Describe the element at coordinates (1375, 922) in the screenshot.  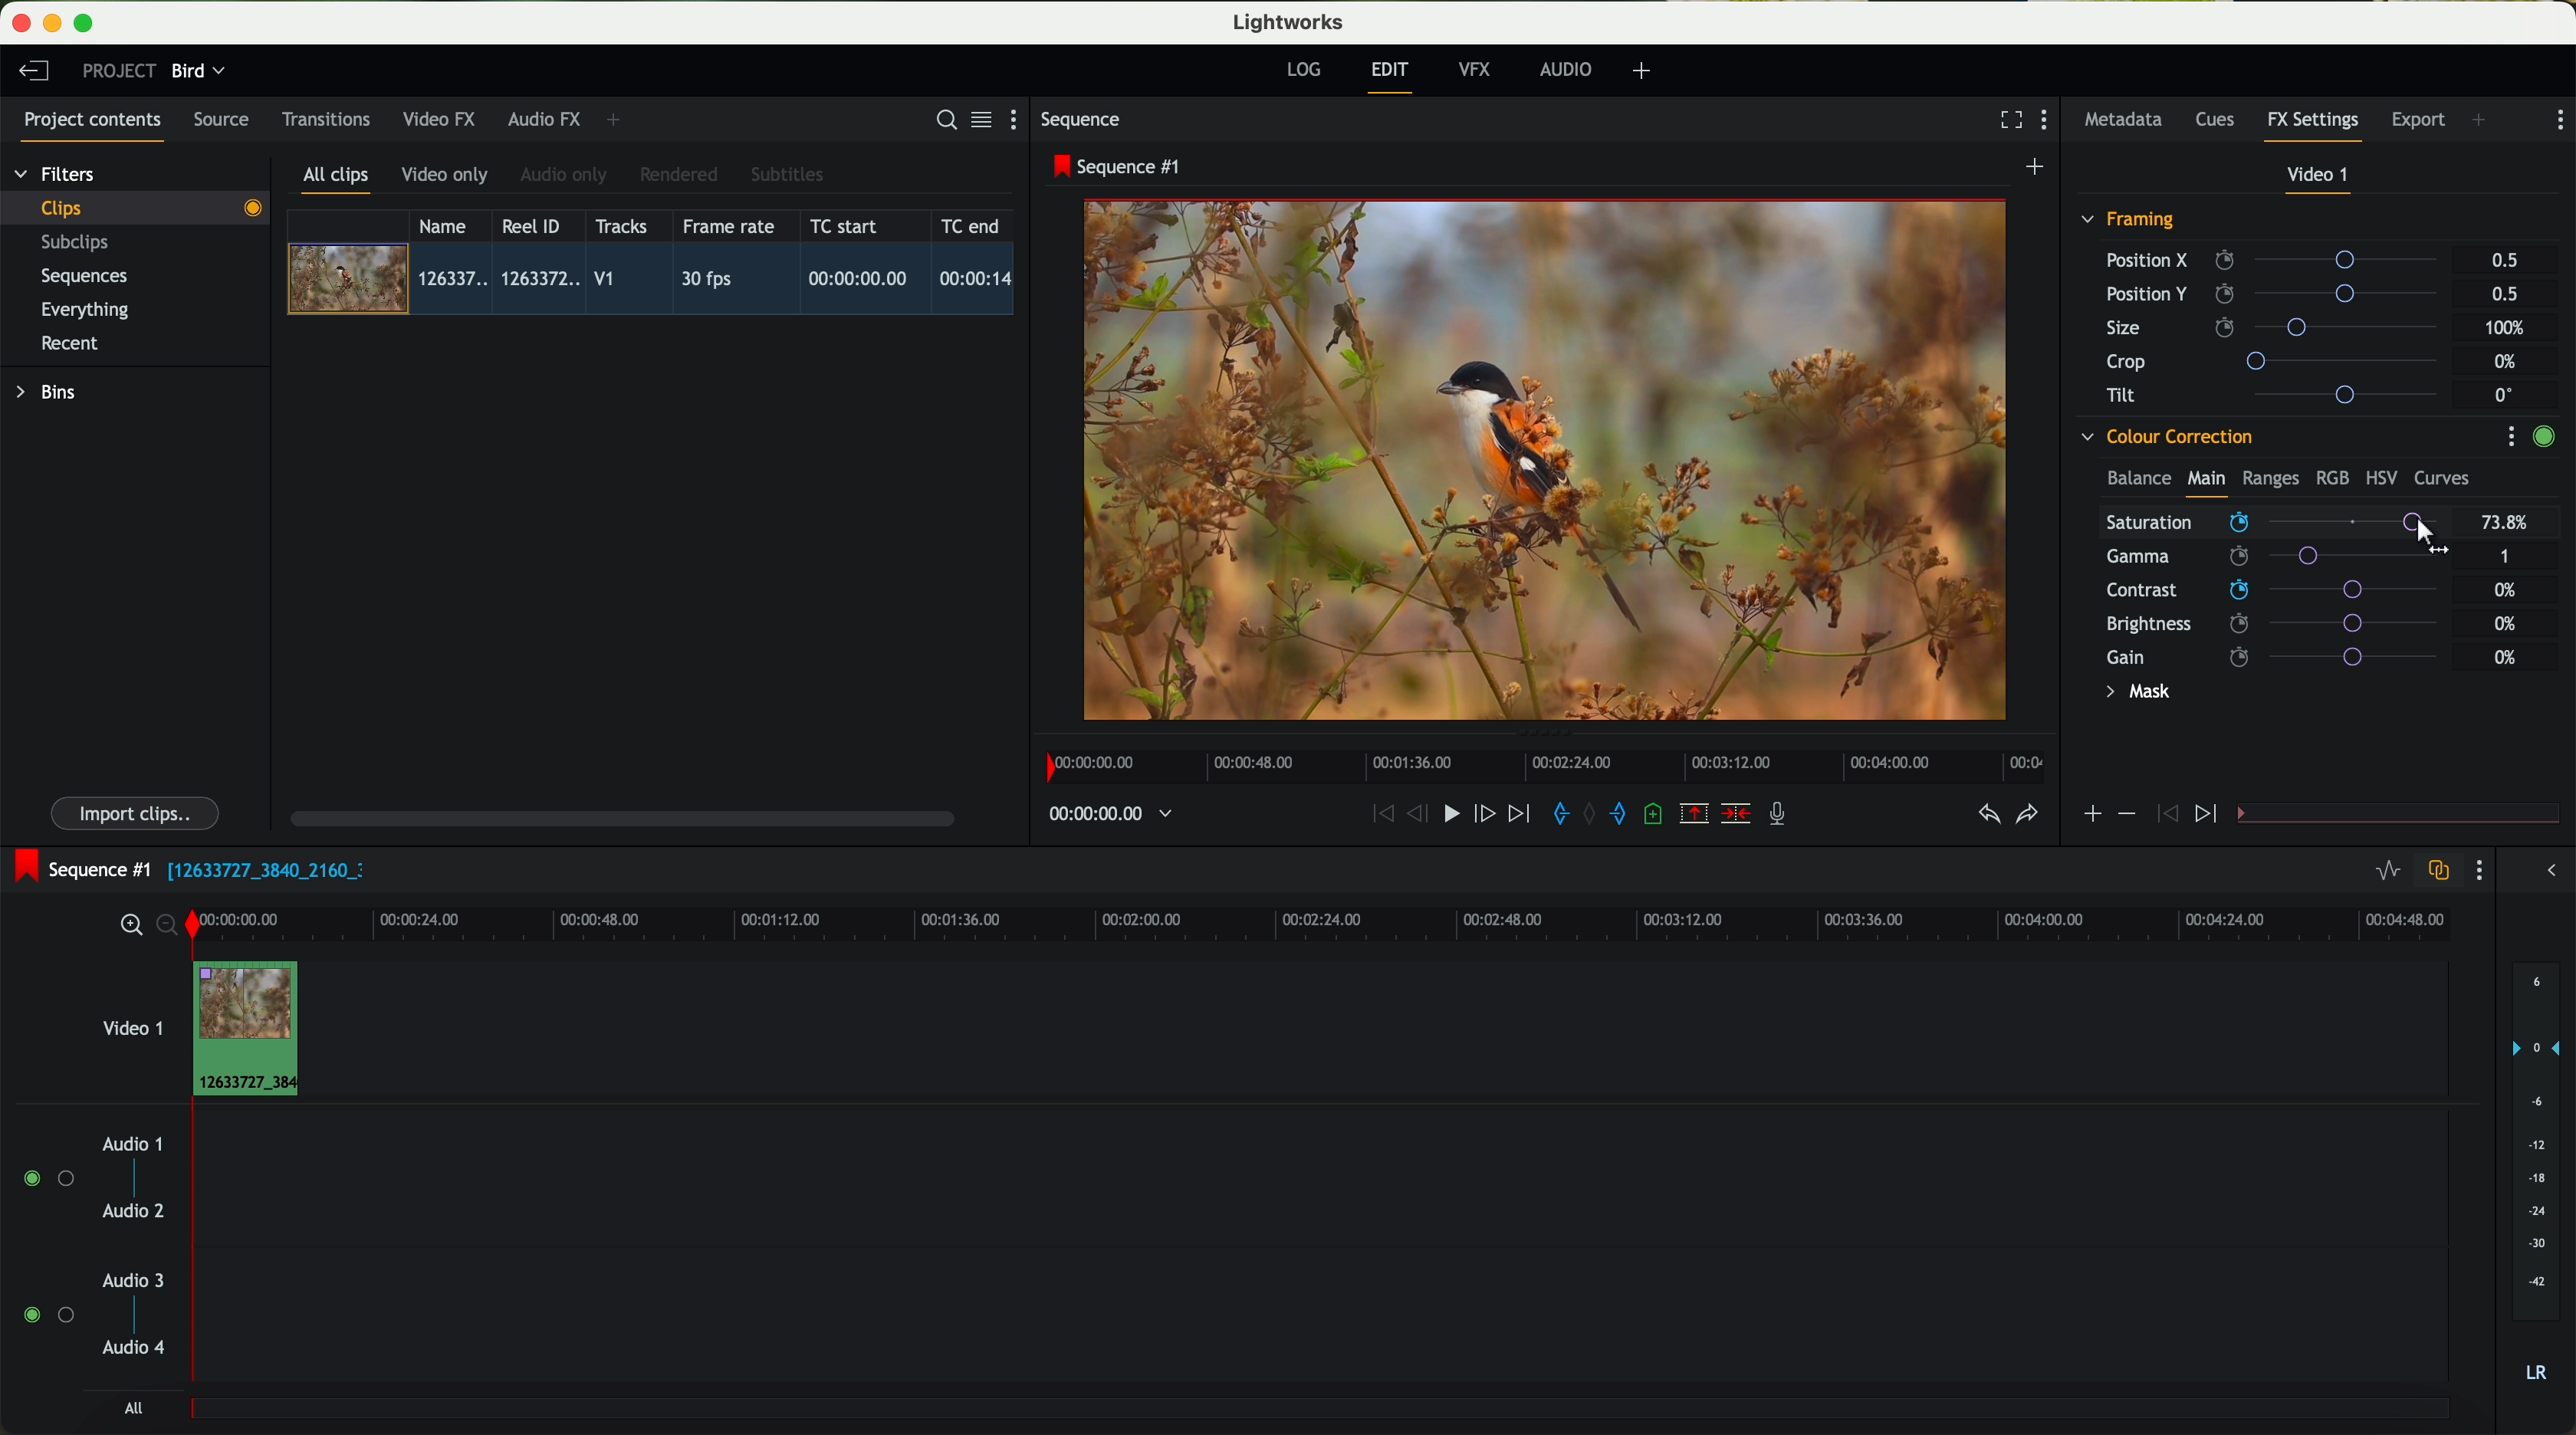
I see `timeline` at that location.